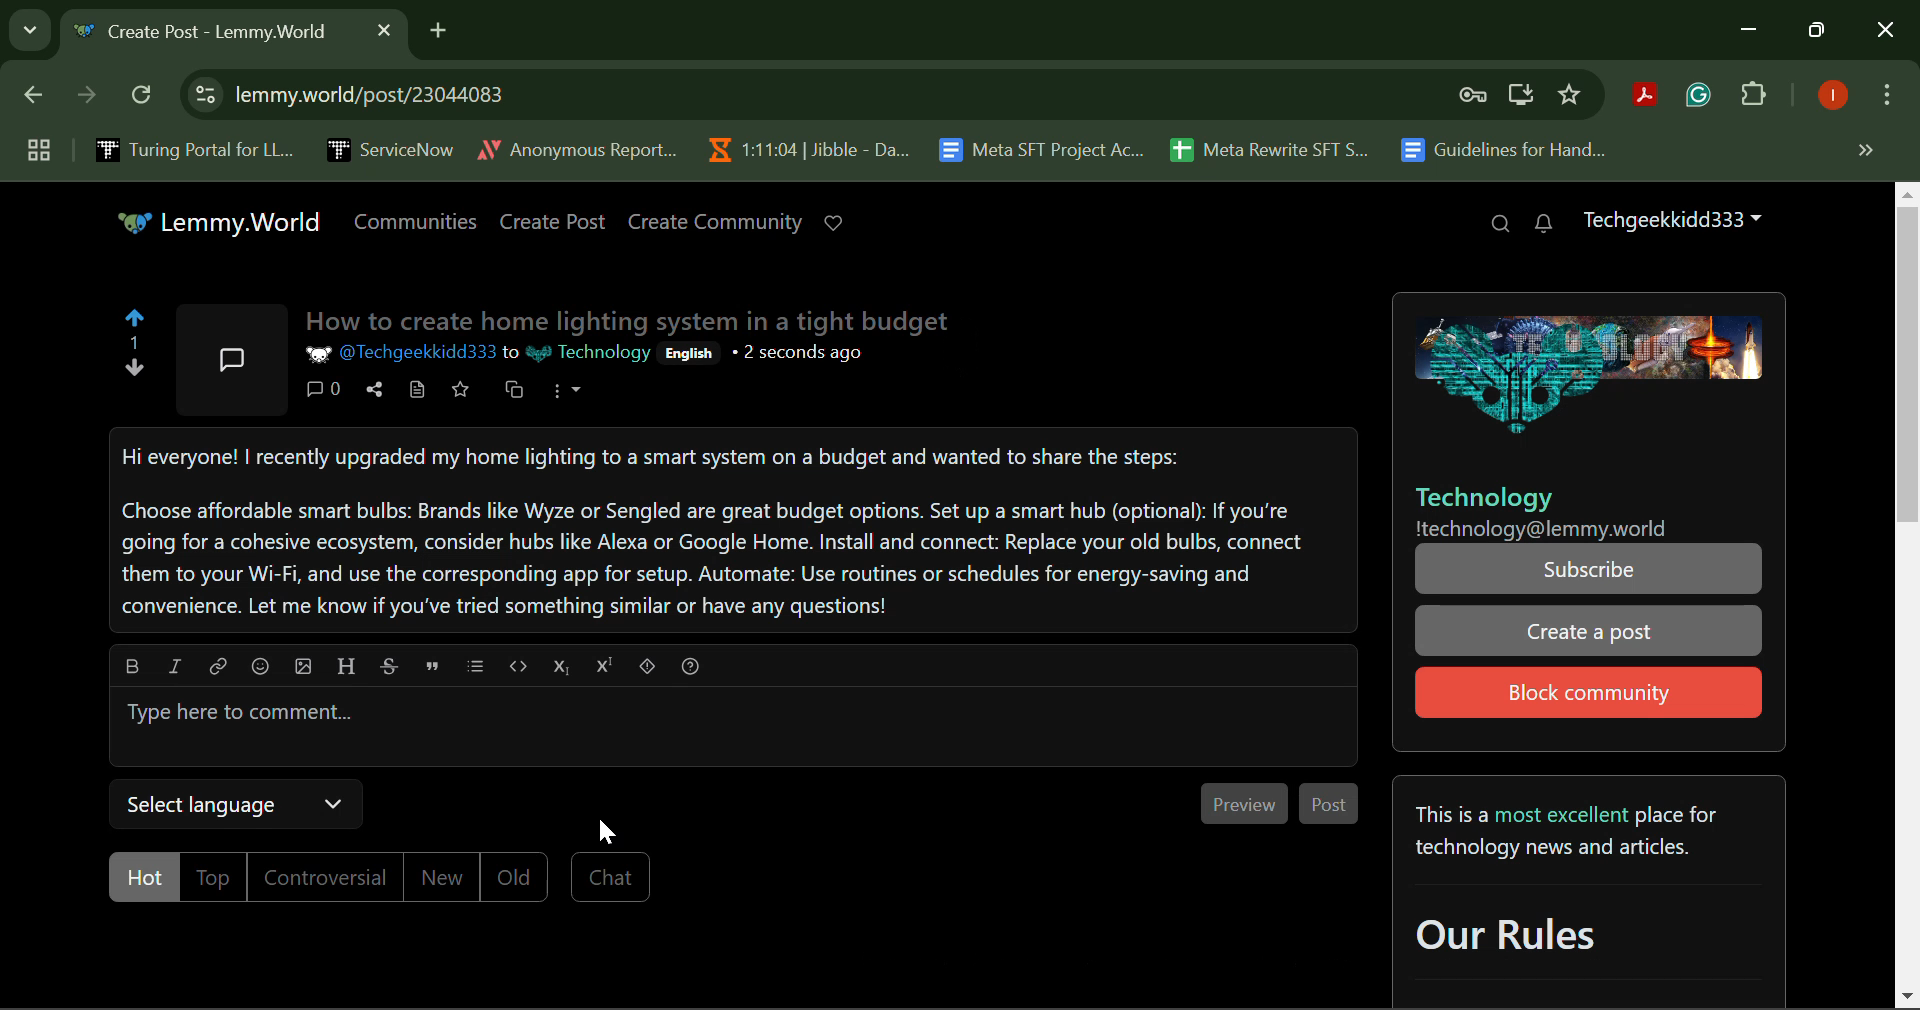  Describe the element at coordinates (610, 877) in the screenshot. I see `Chat Button` at that location.